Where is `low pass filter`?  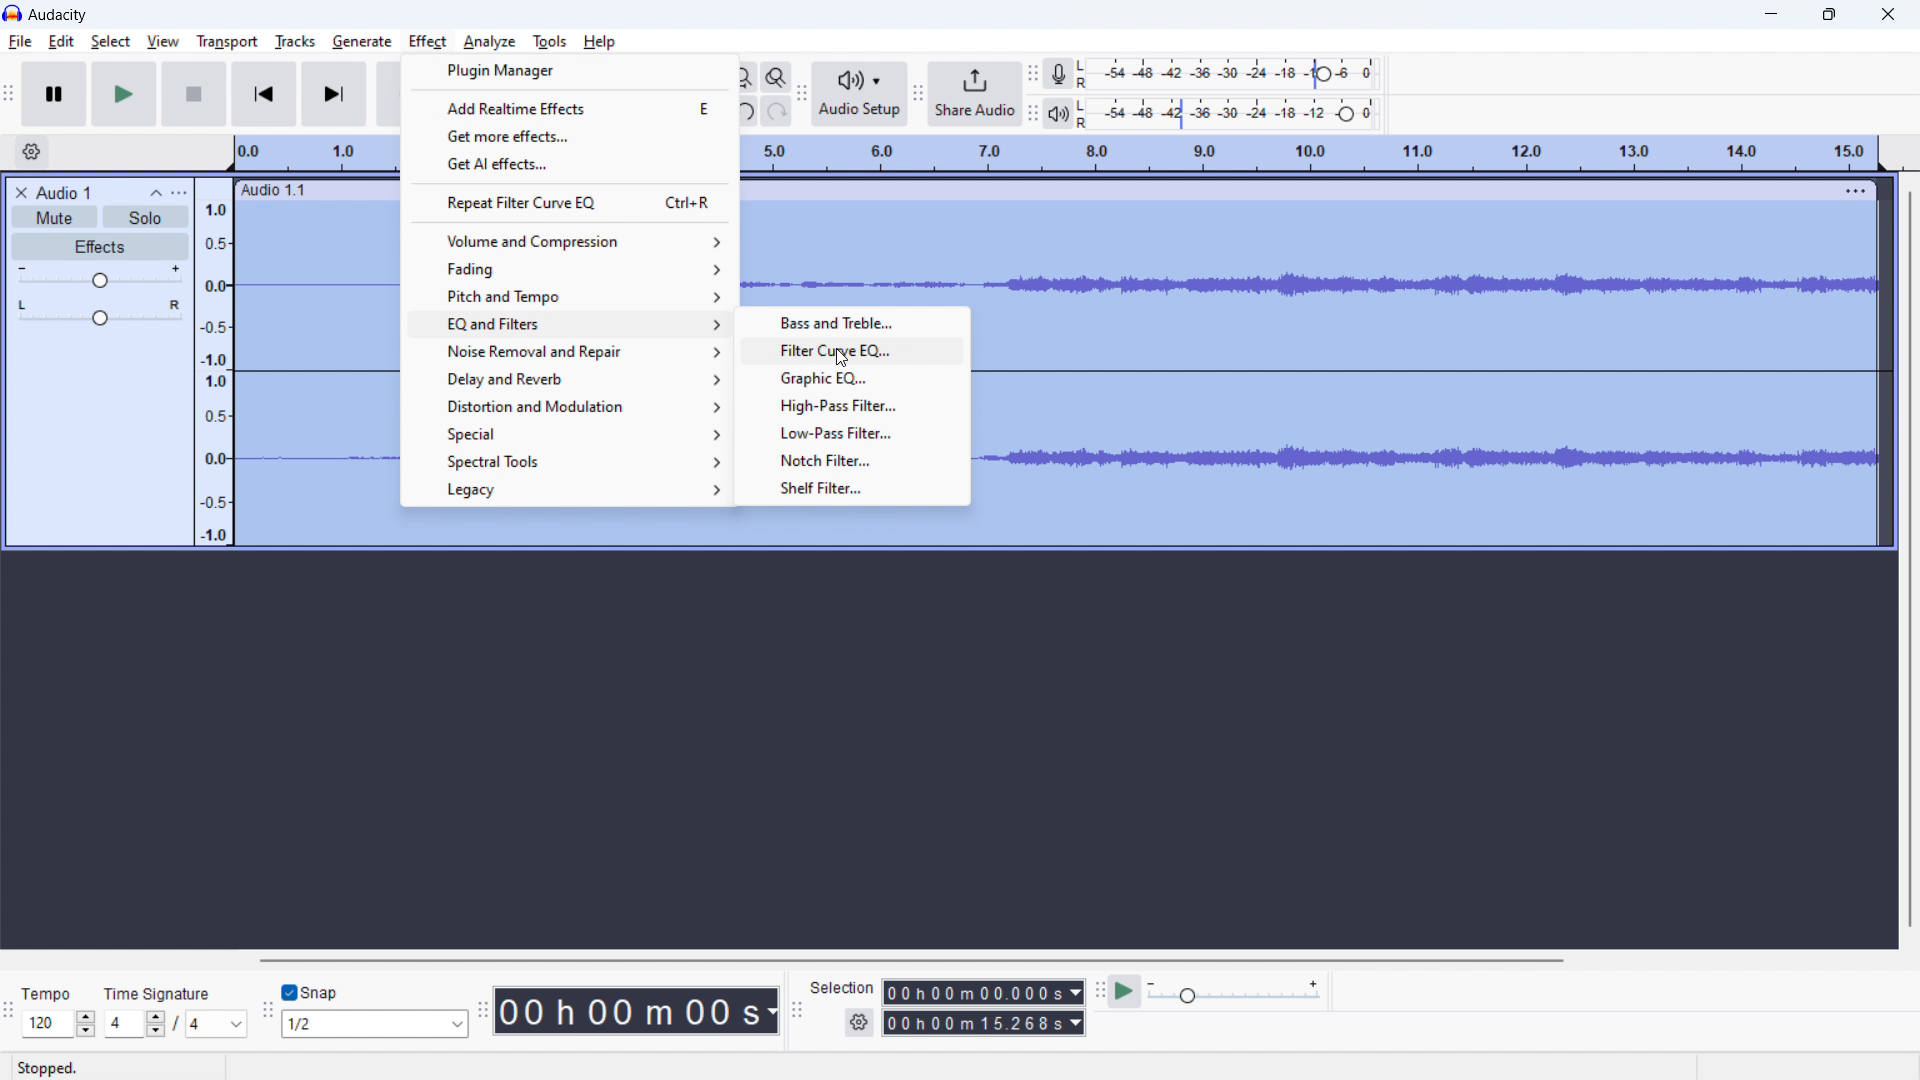 low pass filter is located at coordinates (854, 432).